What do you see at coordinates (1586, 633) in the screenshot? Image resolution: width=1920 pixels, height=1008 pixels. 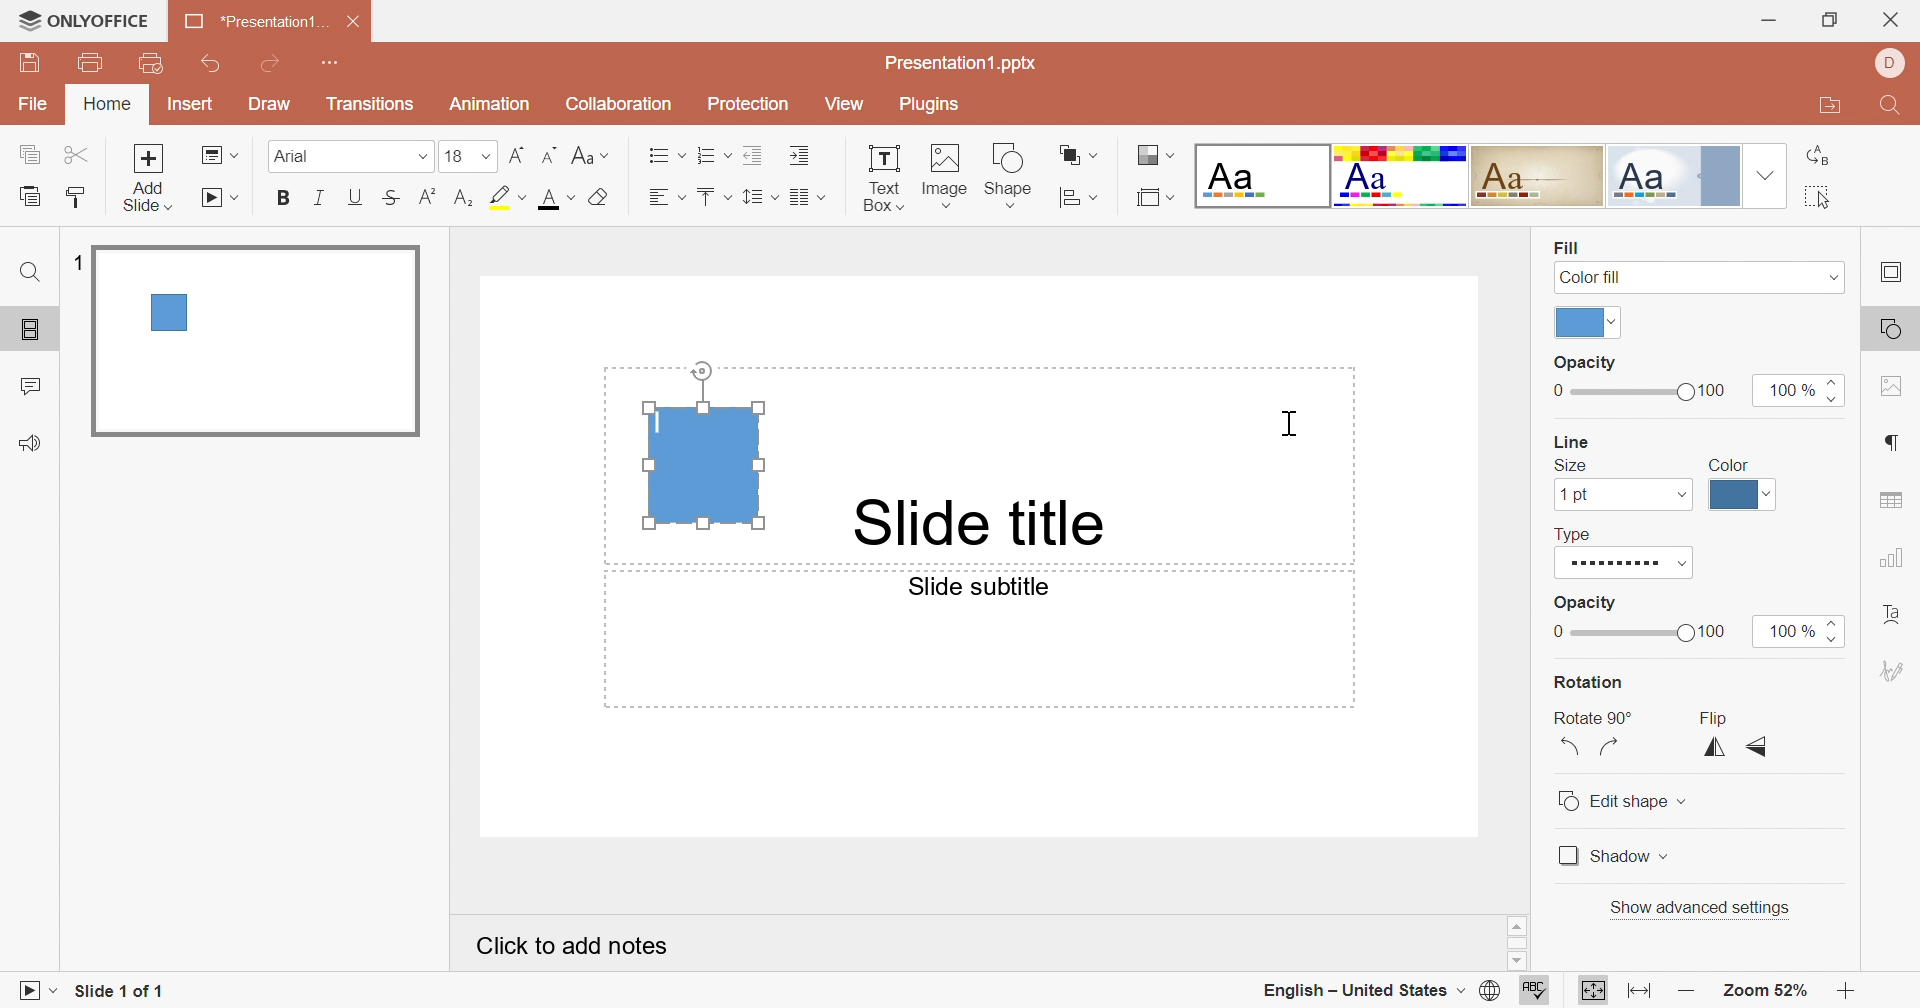 I see `Slider` at bounding box center [1586, 633].